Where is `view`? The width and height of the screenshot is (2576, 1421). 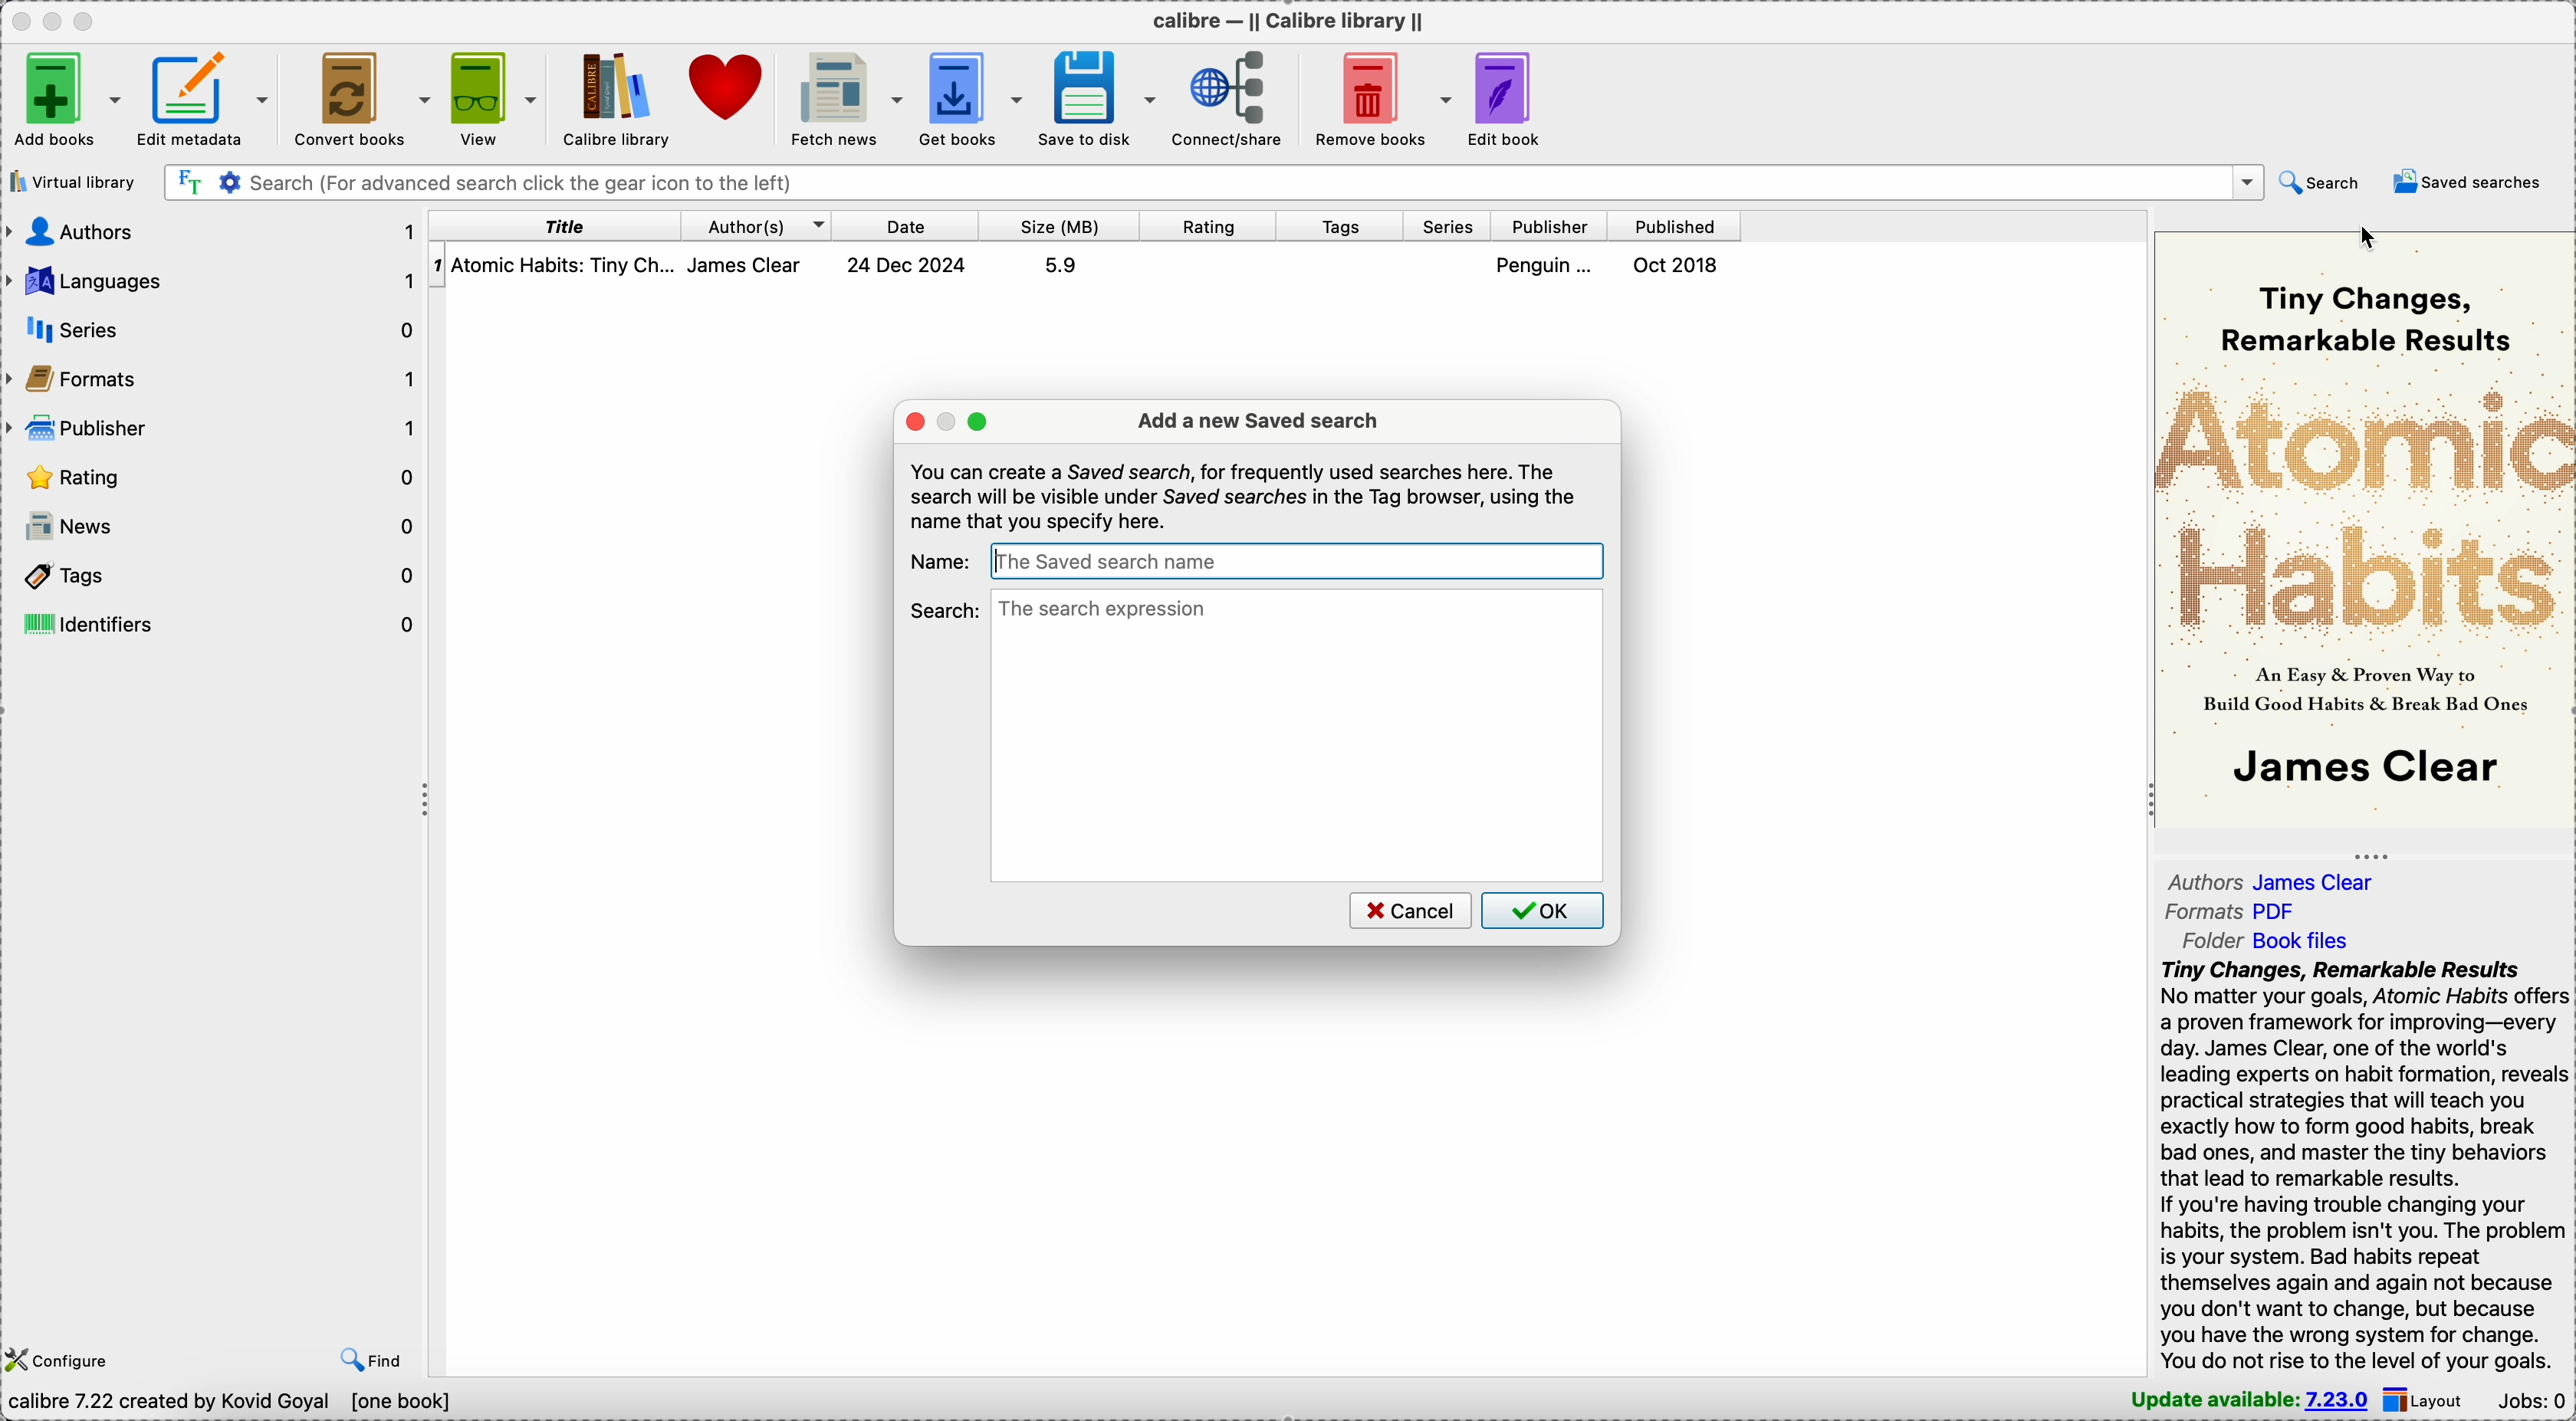 view is located at coordinates (491, 95).